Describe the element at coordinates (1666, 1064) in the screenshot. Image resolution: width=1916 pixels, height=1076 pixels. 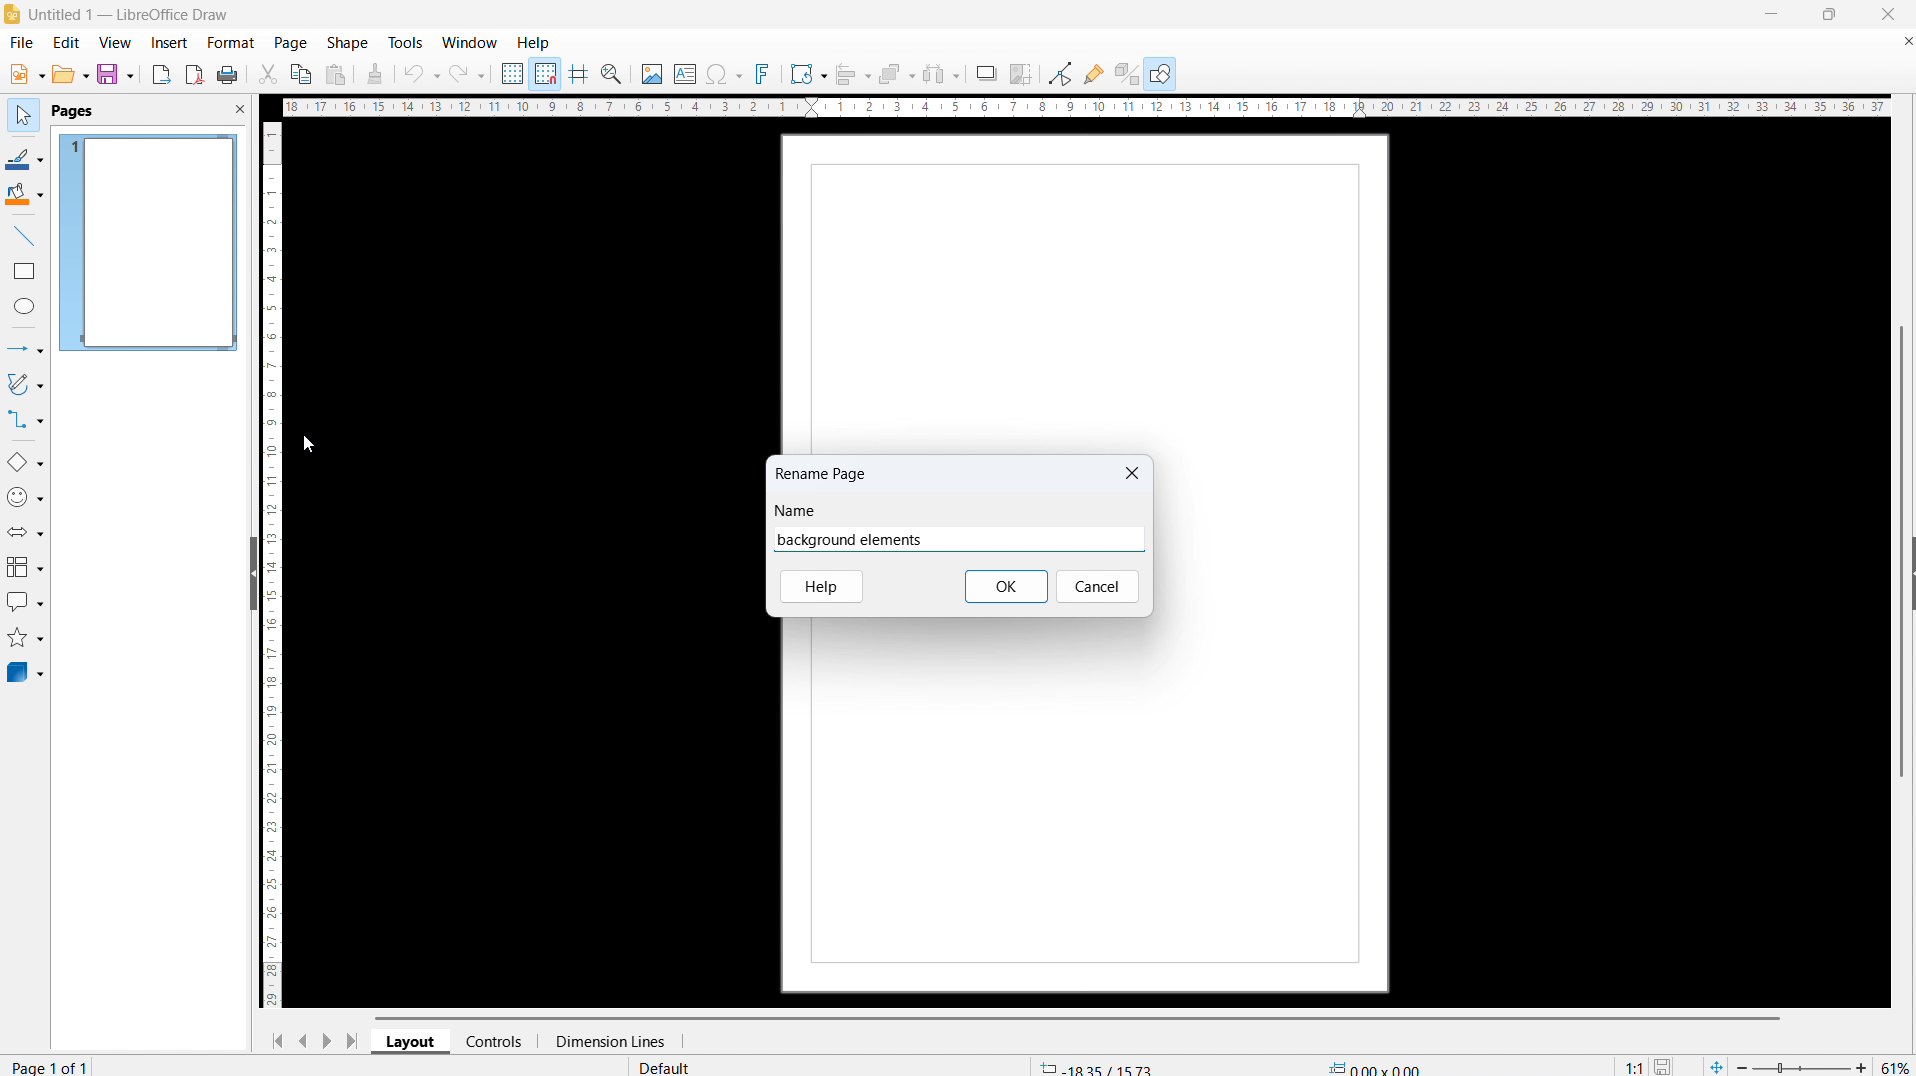
I see `save` at that location.